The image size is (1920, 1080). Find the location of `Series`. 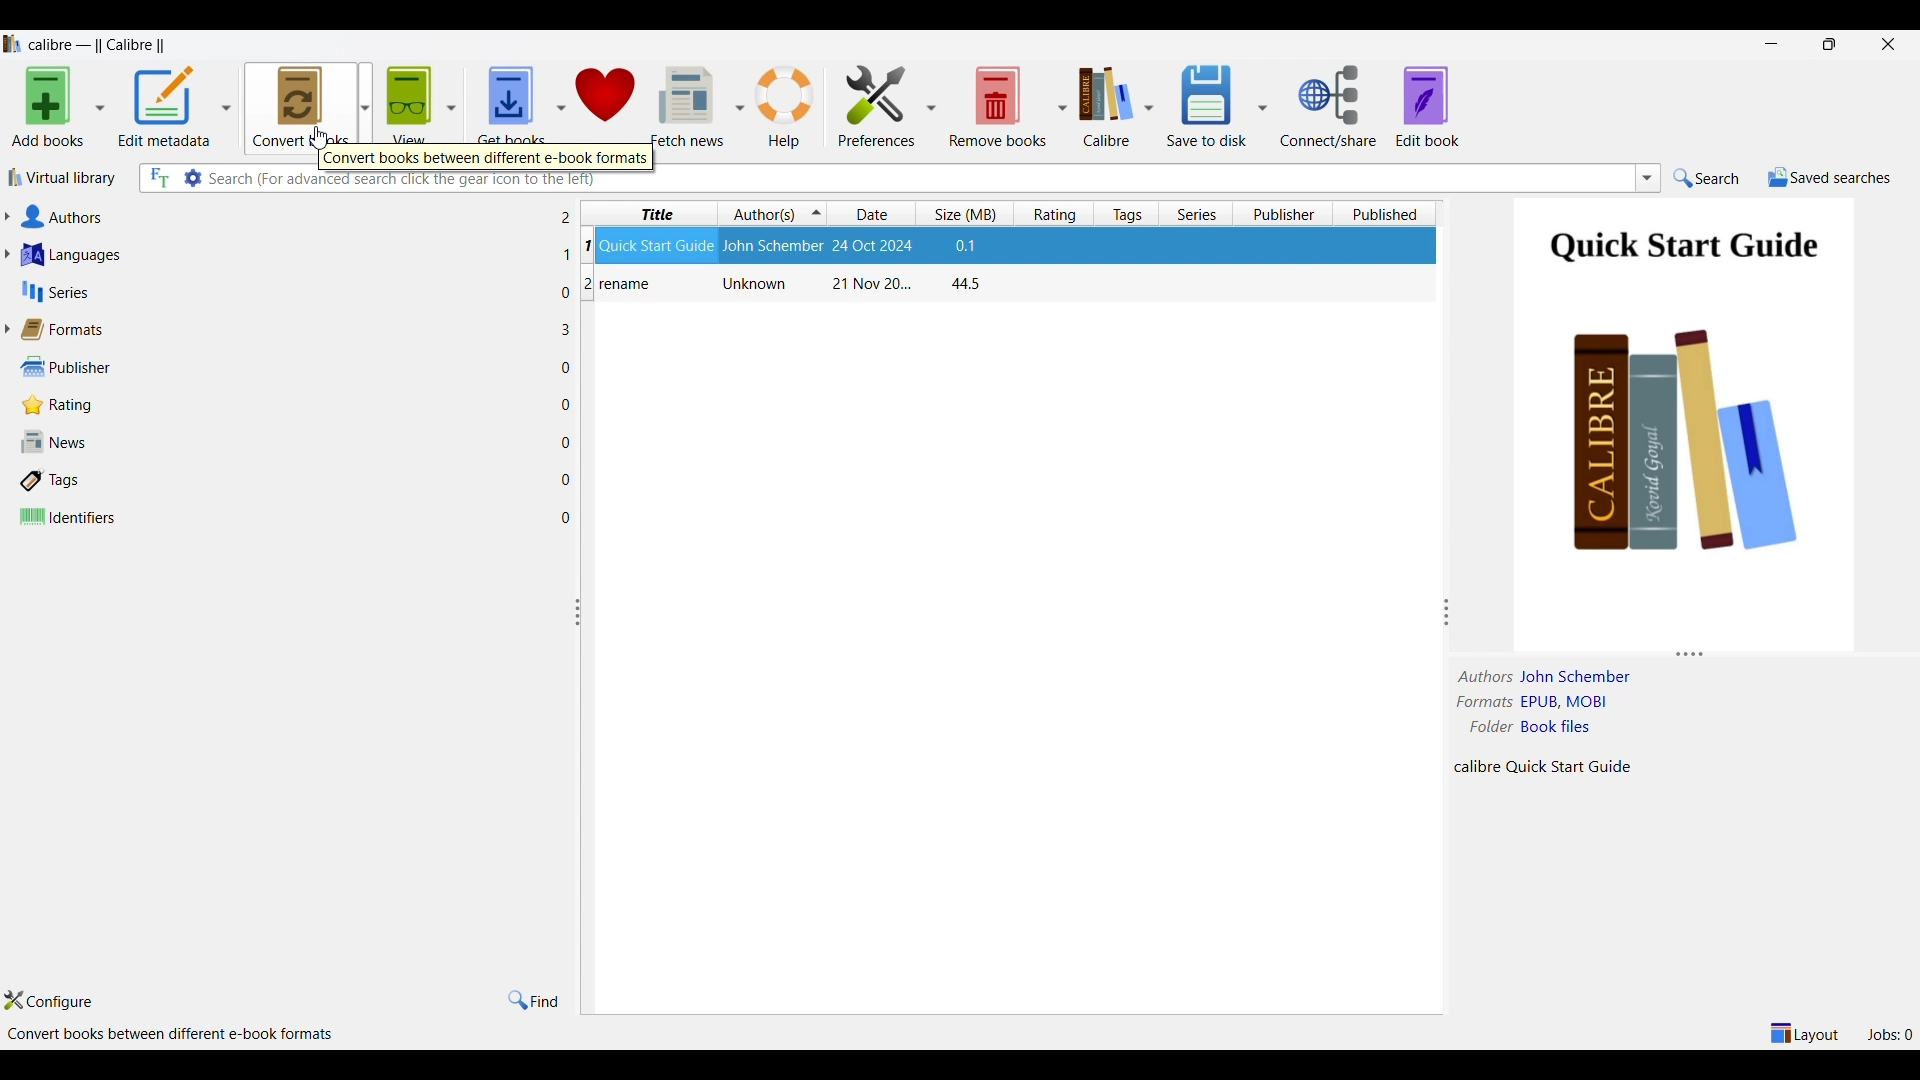

Series is located at coordinates (284, 292).